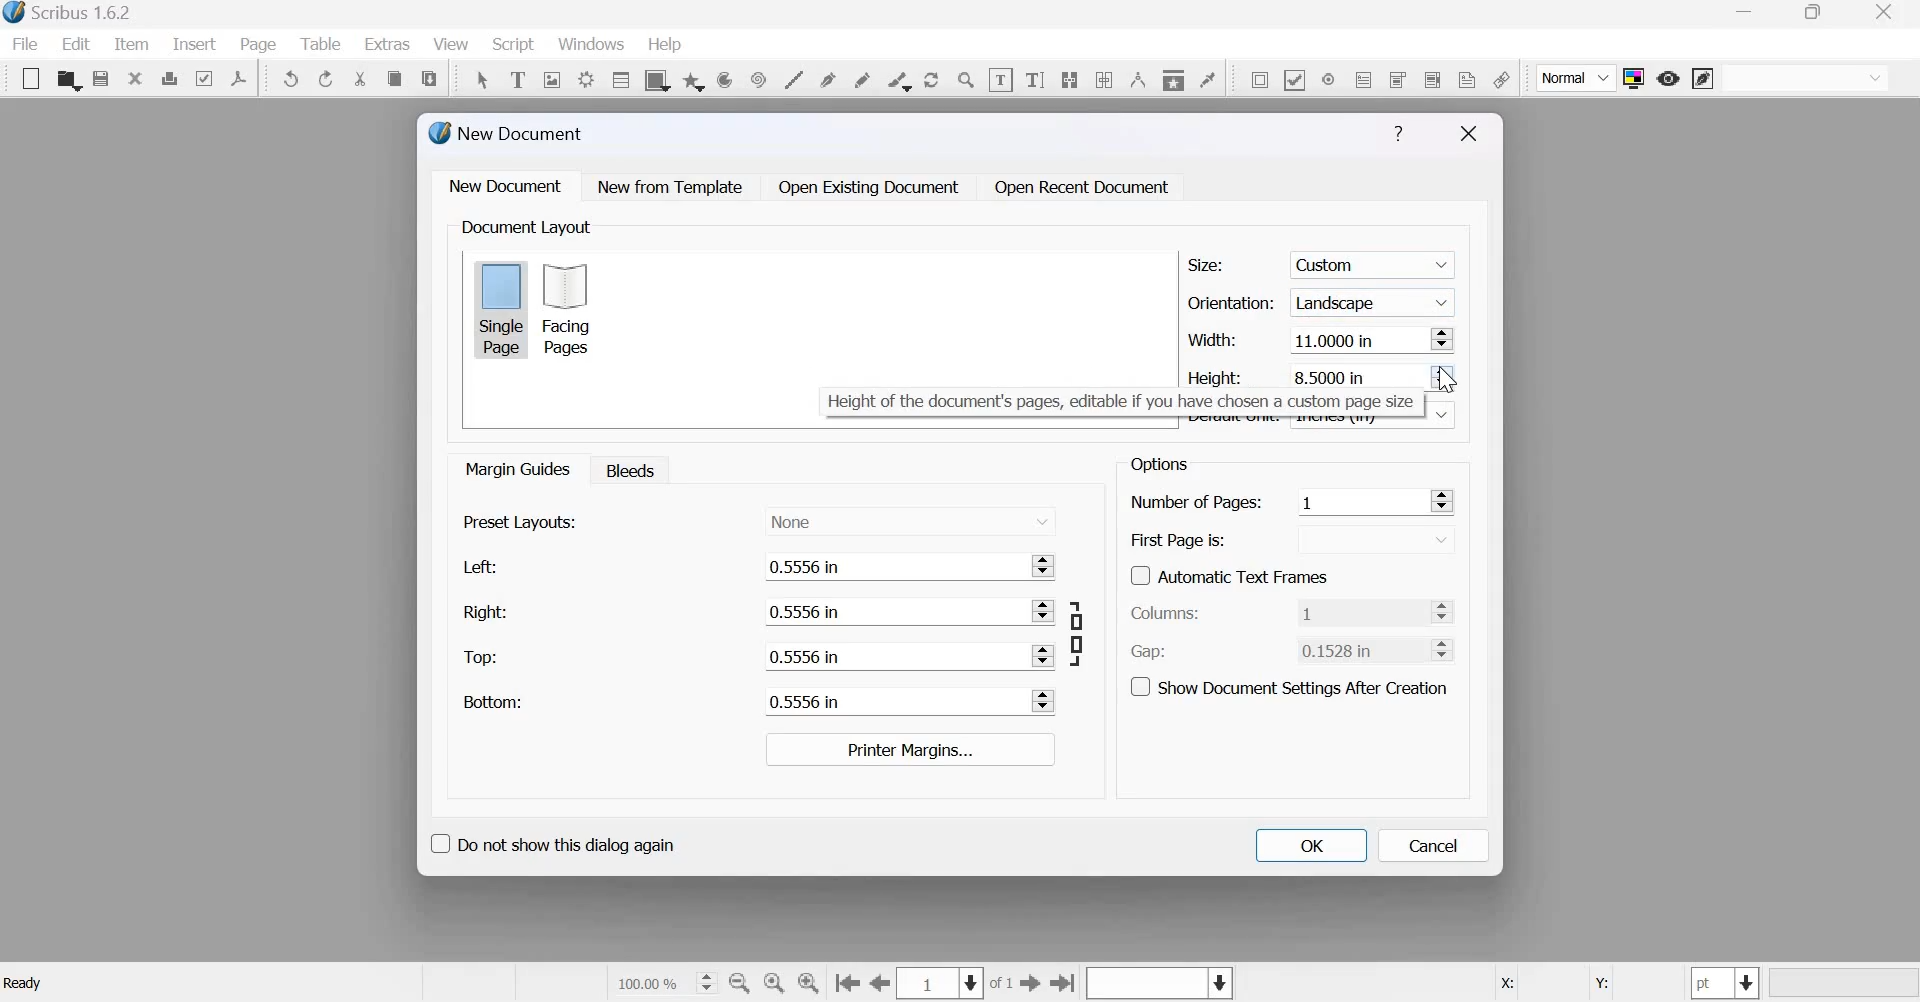  I want to click on down, so click(1443, 414).